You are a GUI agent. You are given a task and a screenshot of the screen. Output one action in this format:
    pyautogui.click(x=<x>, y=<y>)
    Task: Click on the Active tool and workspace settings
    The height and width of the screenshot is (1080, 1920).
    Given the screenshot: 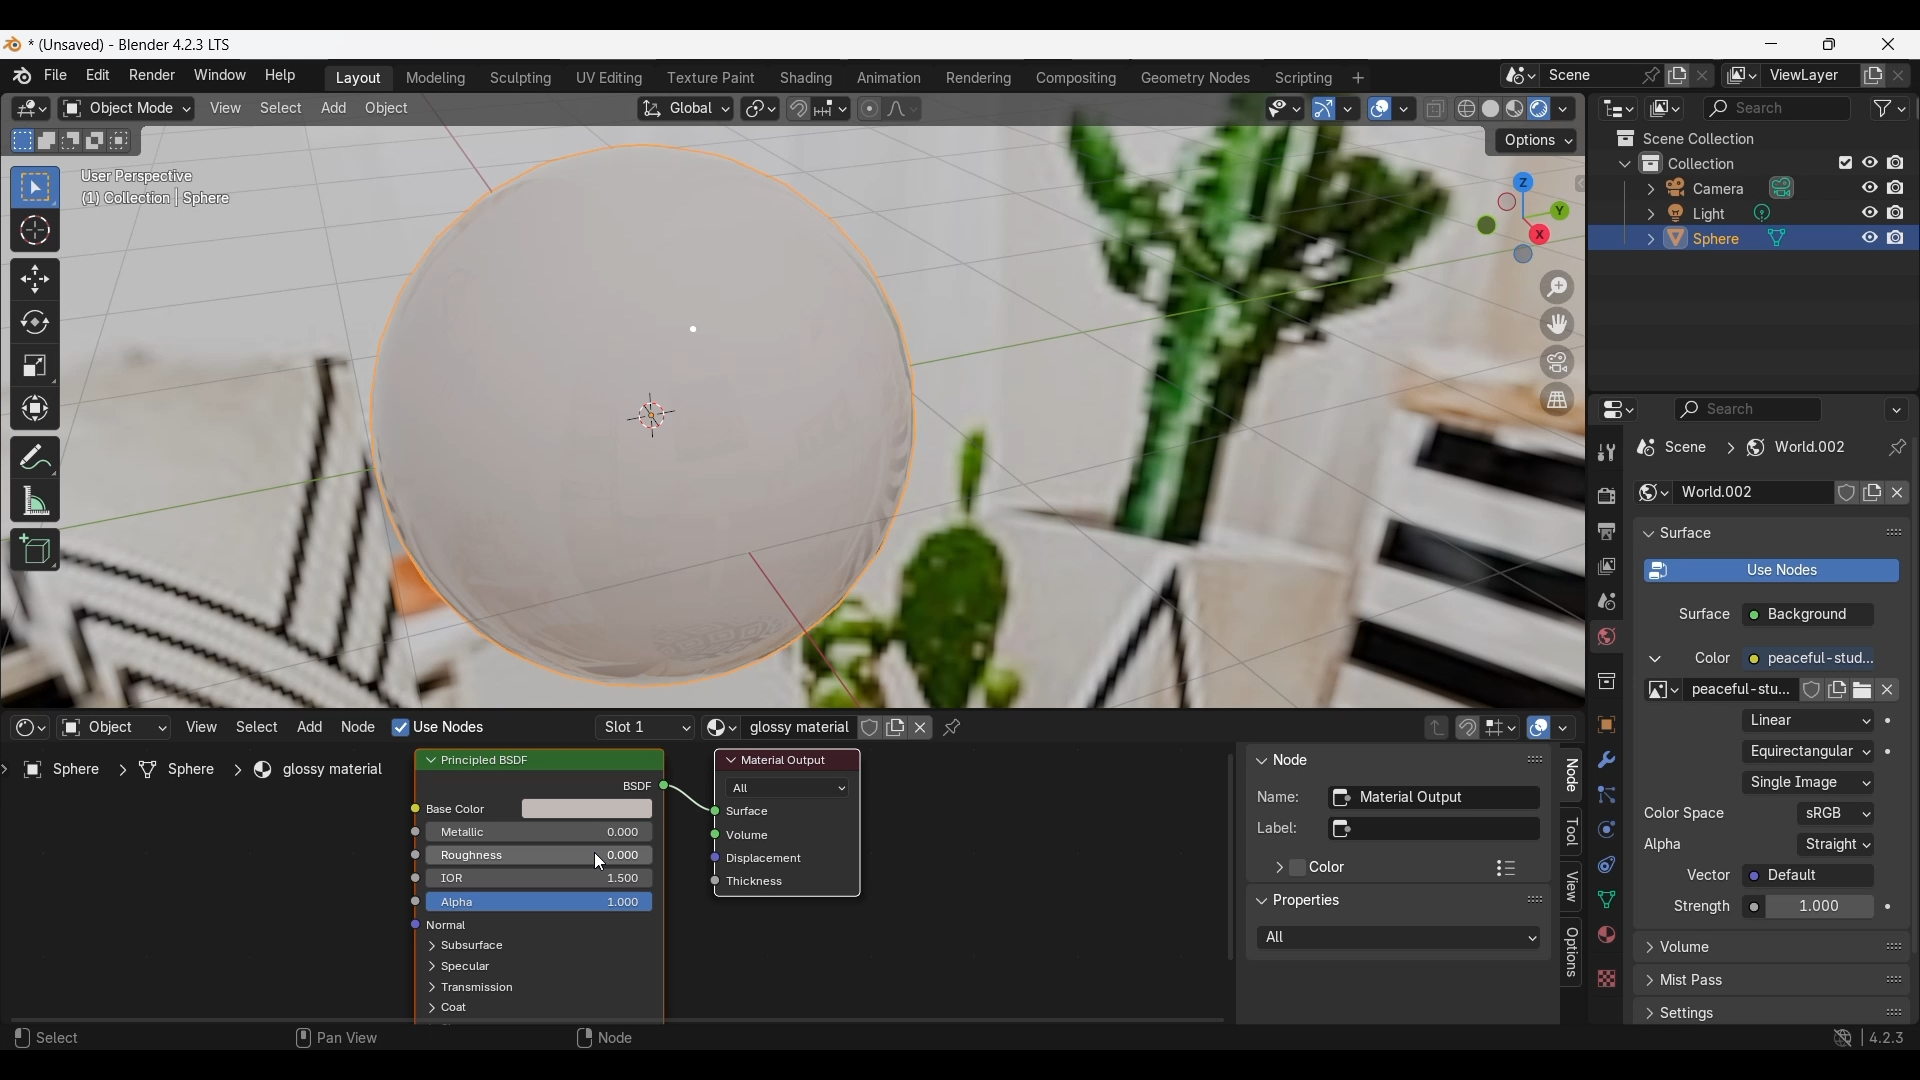 What is the action you would take?
    pyautogui.click(x=1604, y=452)
    